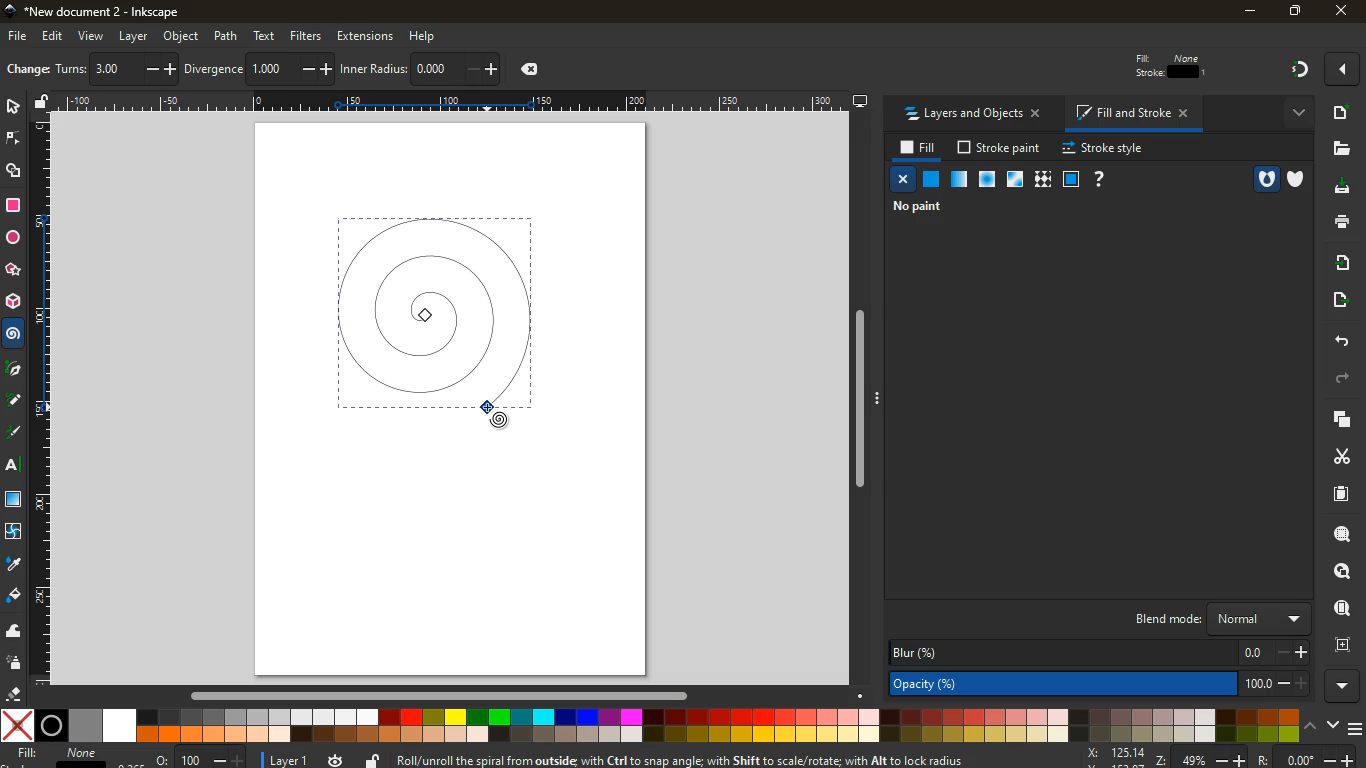 This screenshot has width=1366, height=768. I want to click on fill, so click(12, 596).